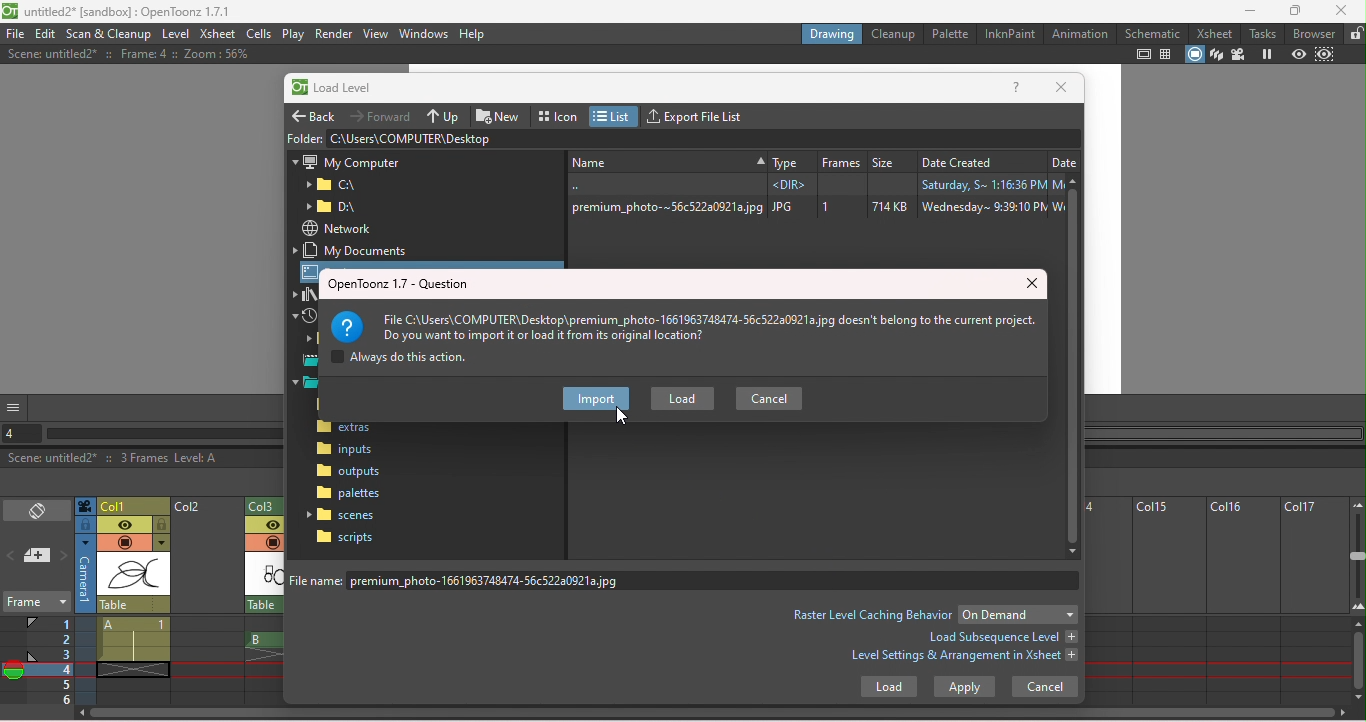 This screenshot has width=1366, height=722. What do you see at coordinates (1217, 33) in the screenshot?
I see `Xsheet` at bounding box center [1217, 33].